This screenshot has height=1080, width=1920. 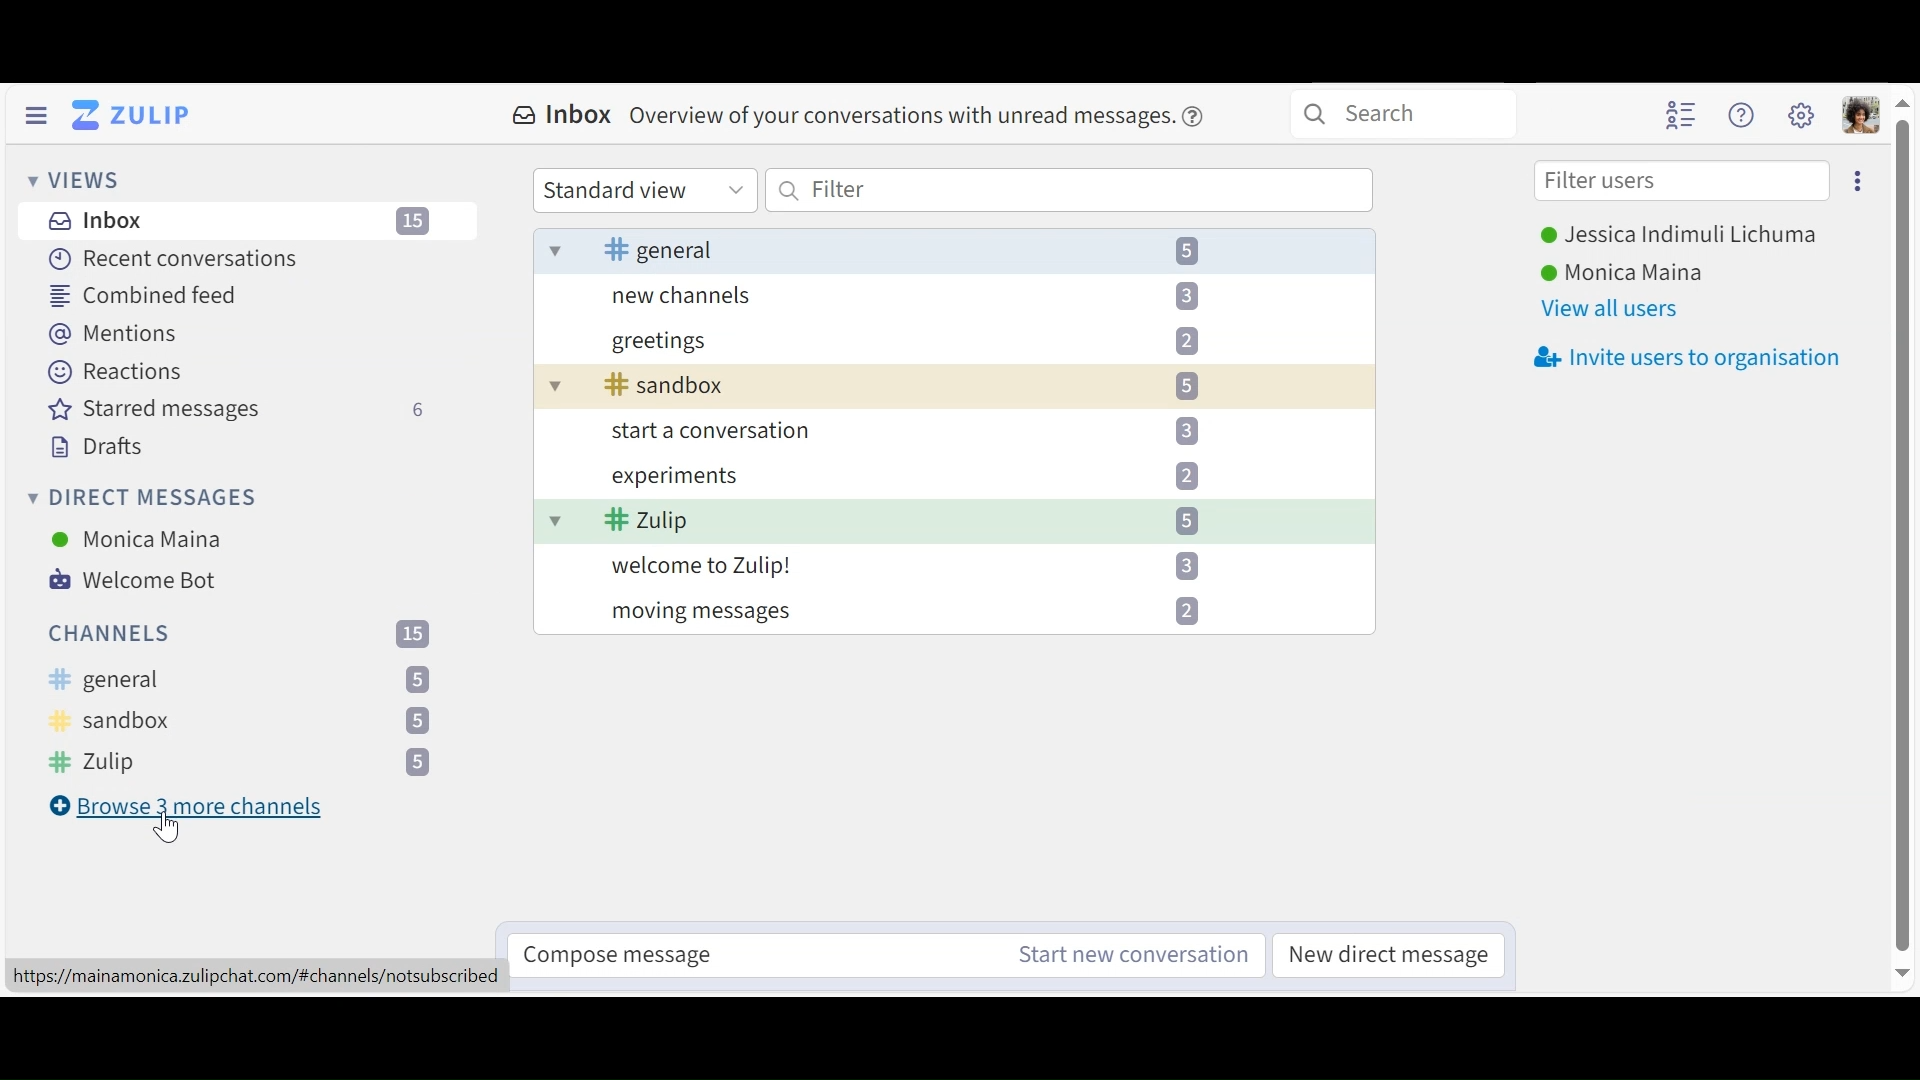 What do you see at coordinates (1682, 113) in the screenshot?
I see `Hide list of users` at bounding box center [1682, 113].